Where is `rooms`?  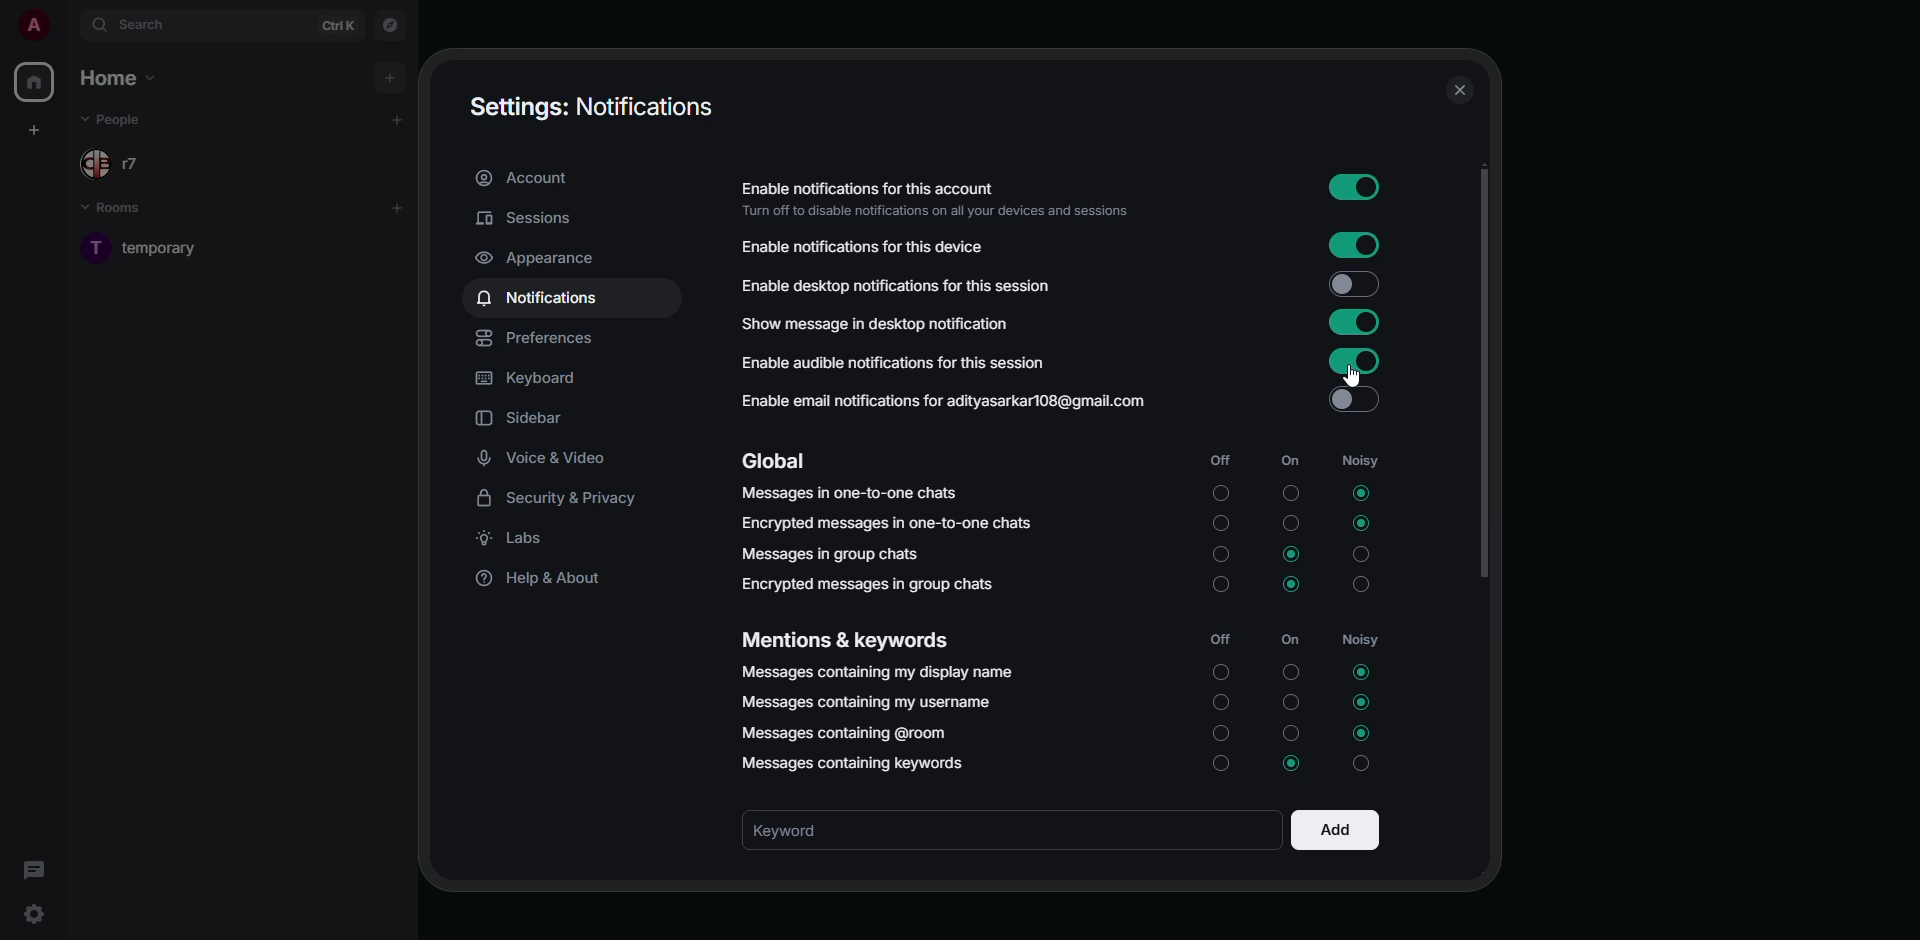 rooms is located at coordinates (123, 209).